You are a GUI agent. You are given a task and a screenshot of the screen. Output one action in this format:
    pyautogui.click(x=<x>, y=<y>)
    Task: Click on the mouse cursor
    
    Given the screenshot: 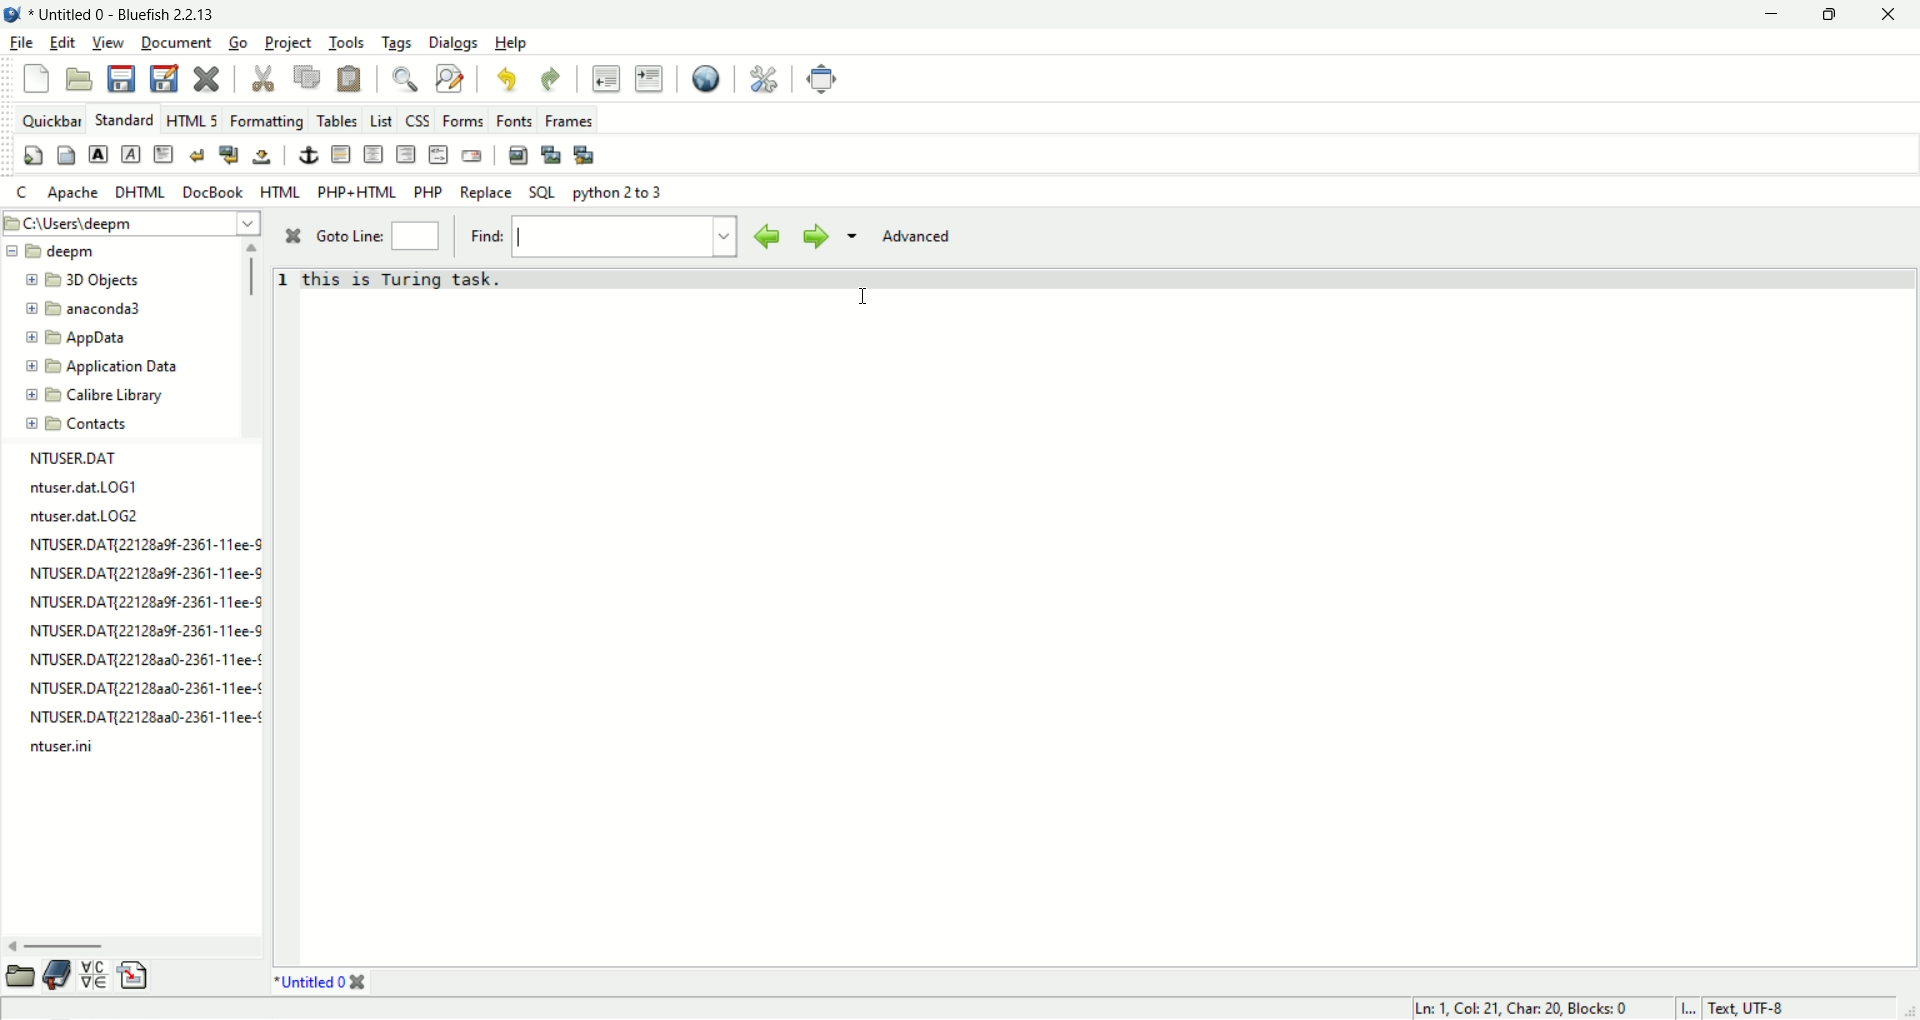 What is the action you would take?
    pyautogui.click(x=867, y=299)
    